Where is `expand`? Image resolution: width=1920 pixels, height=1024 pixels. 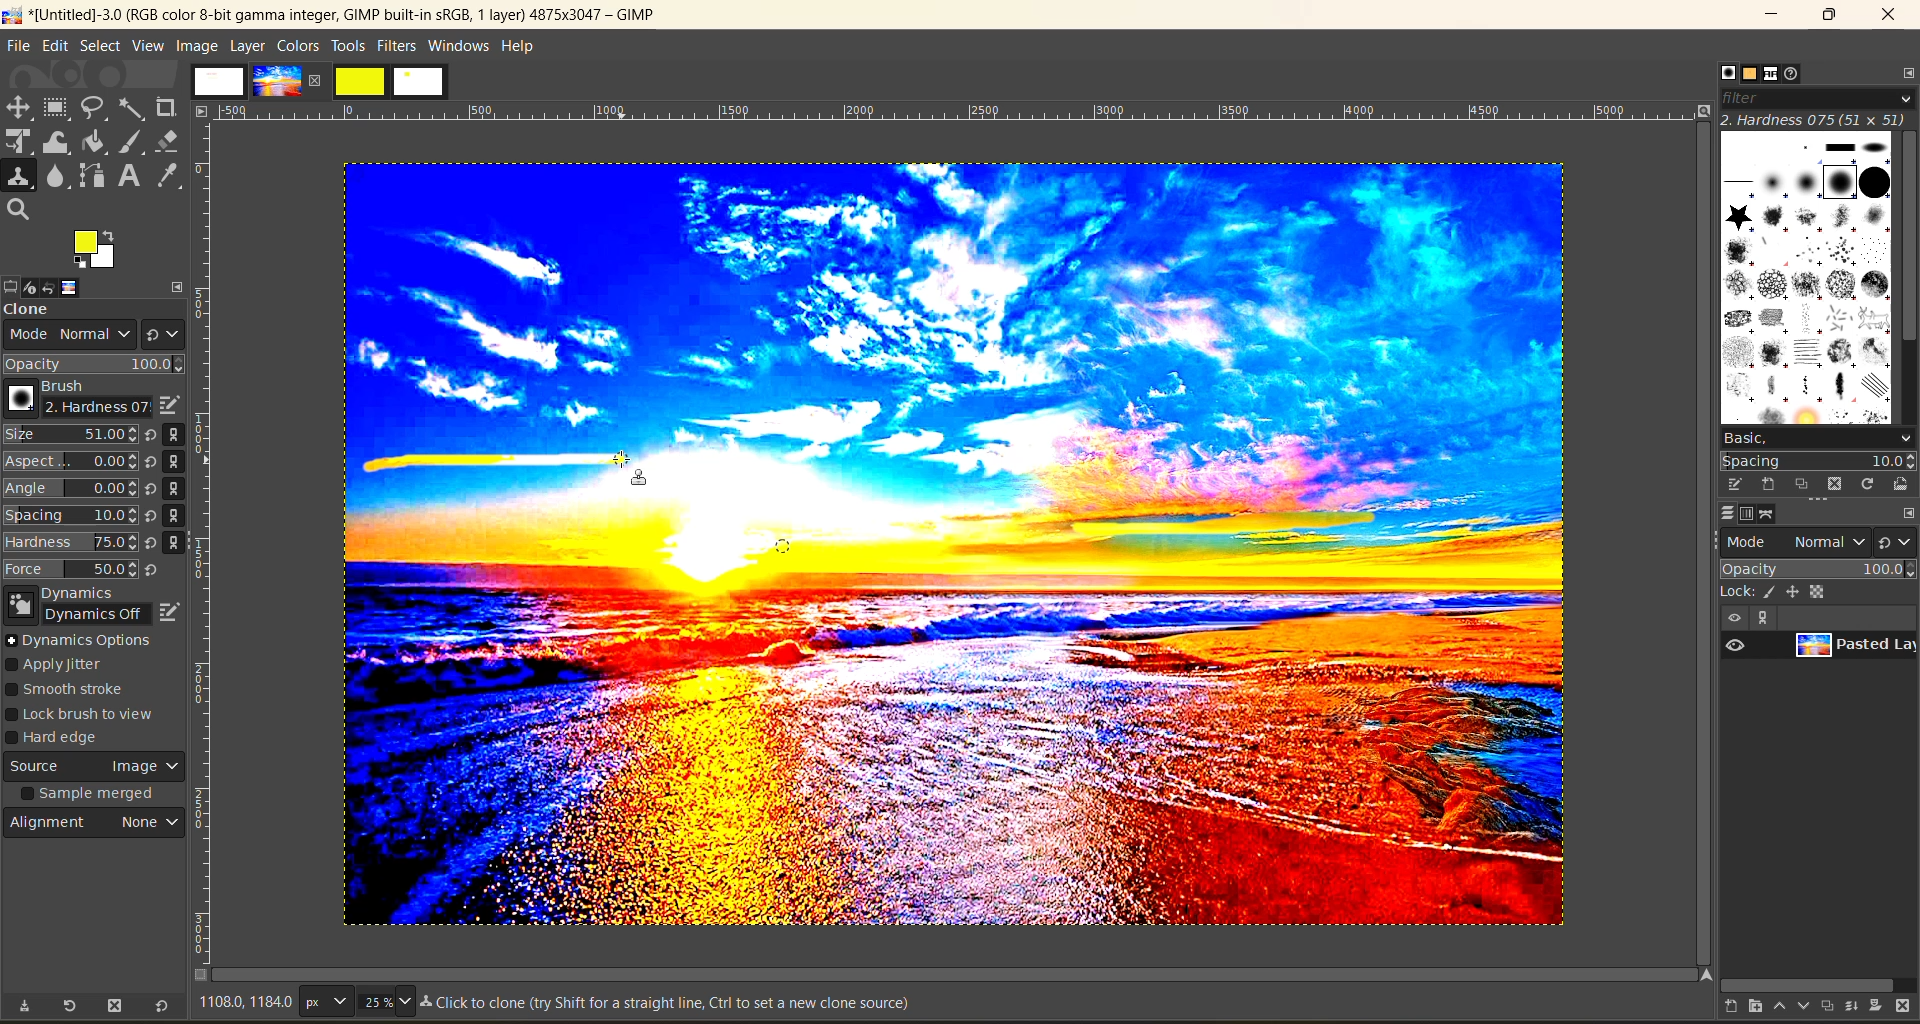
expand is located at coordinates (1760, 618).